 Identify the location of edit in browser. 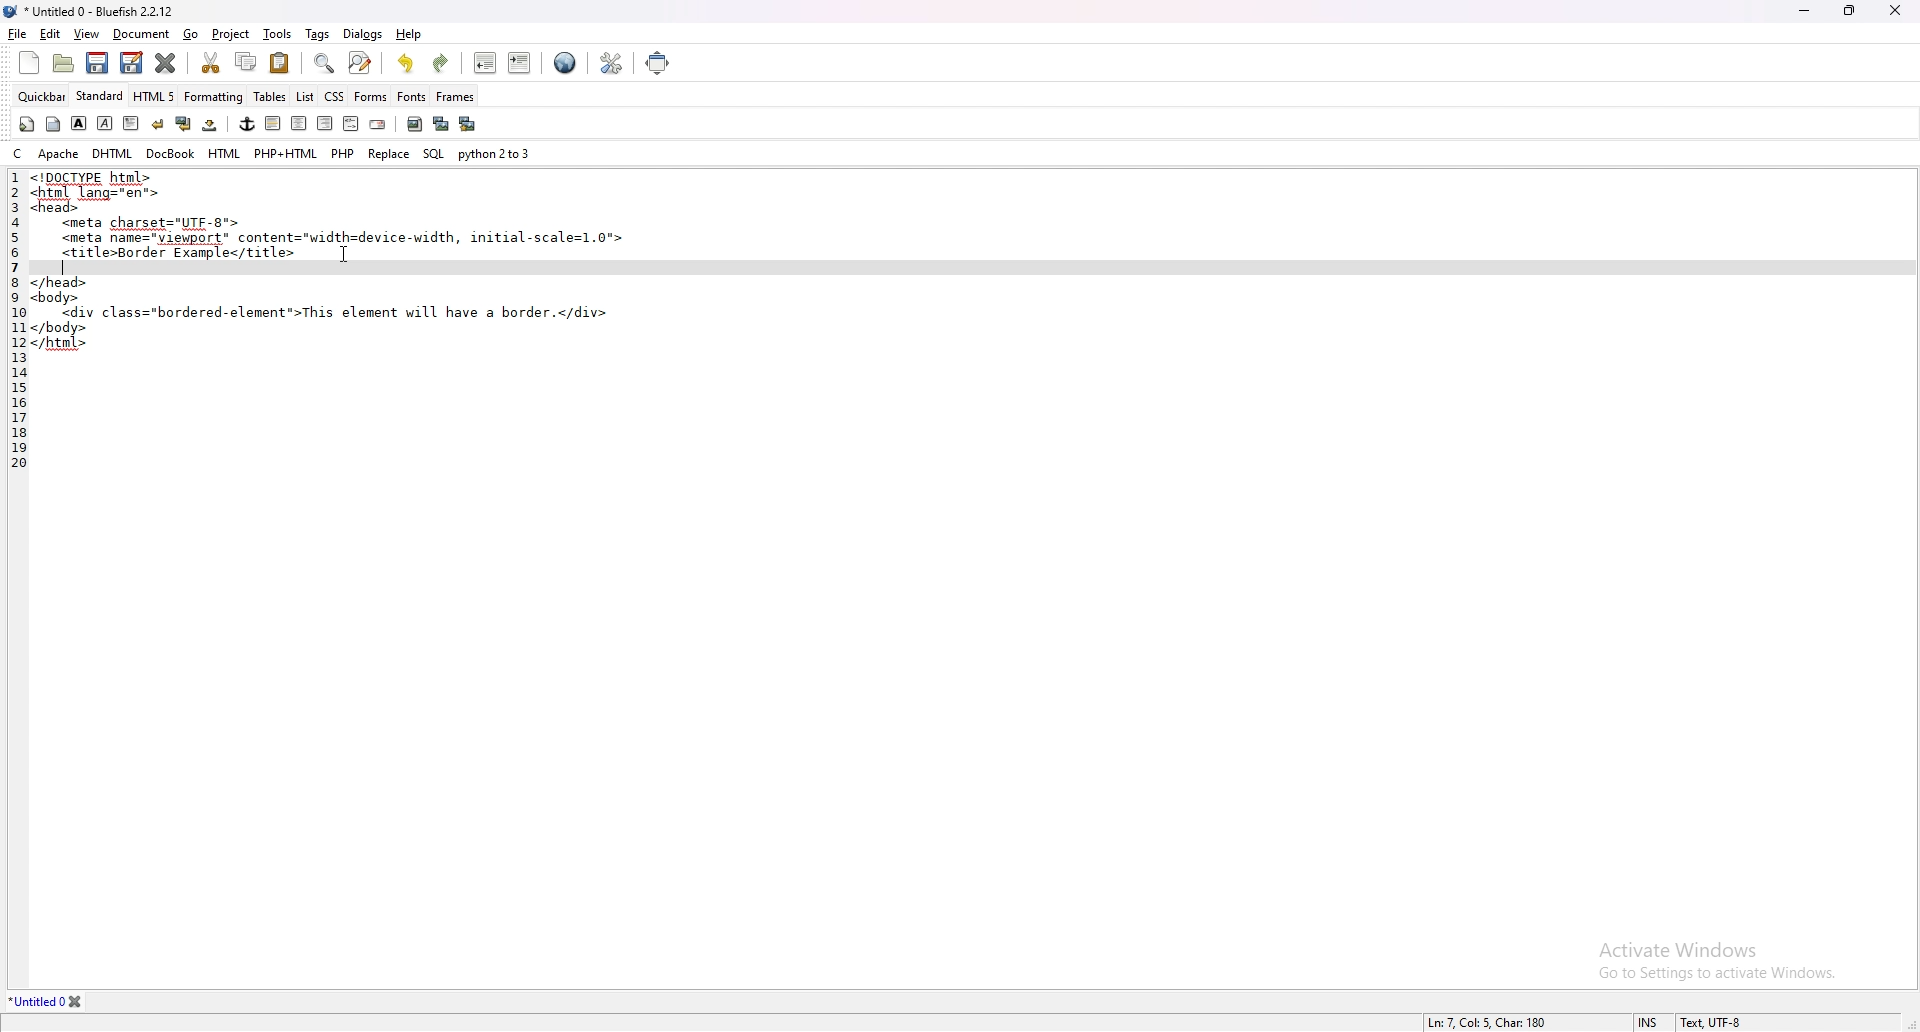
(565, 64).